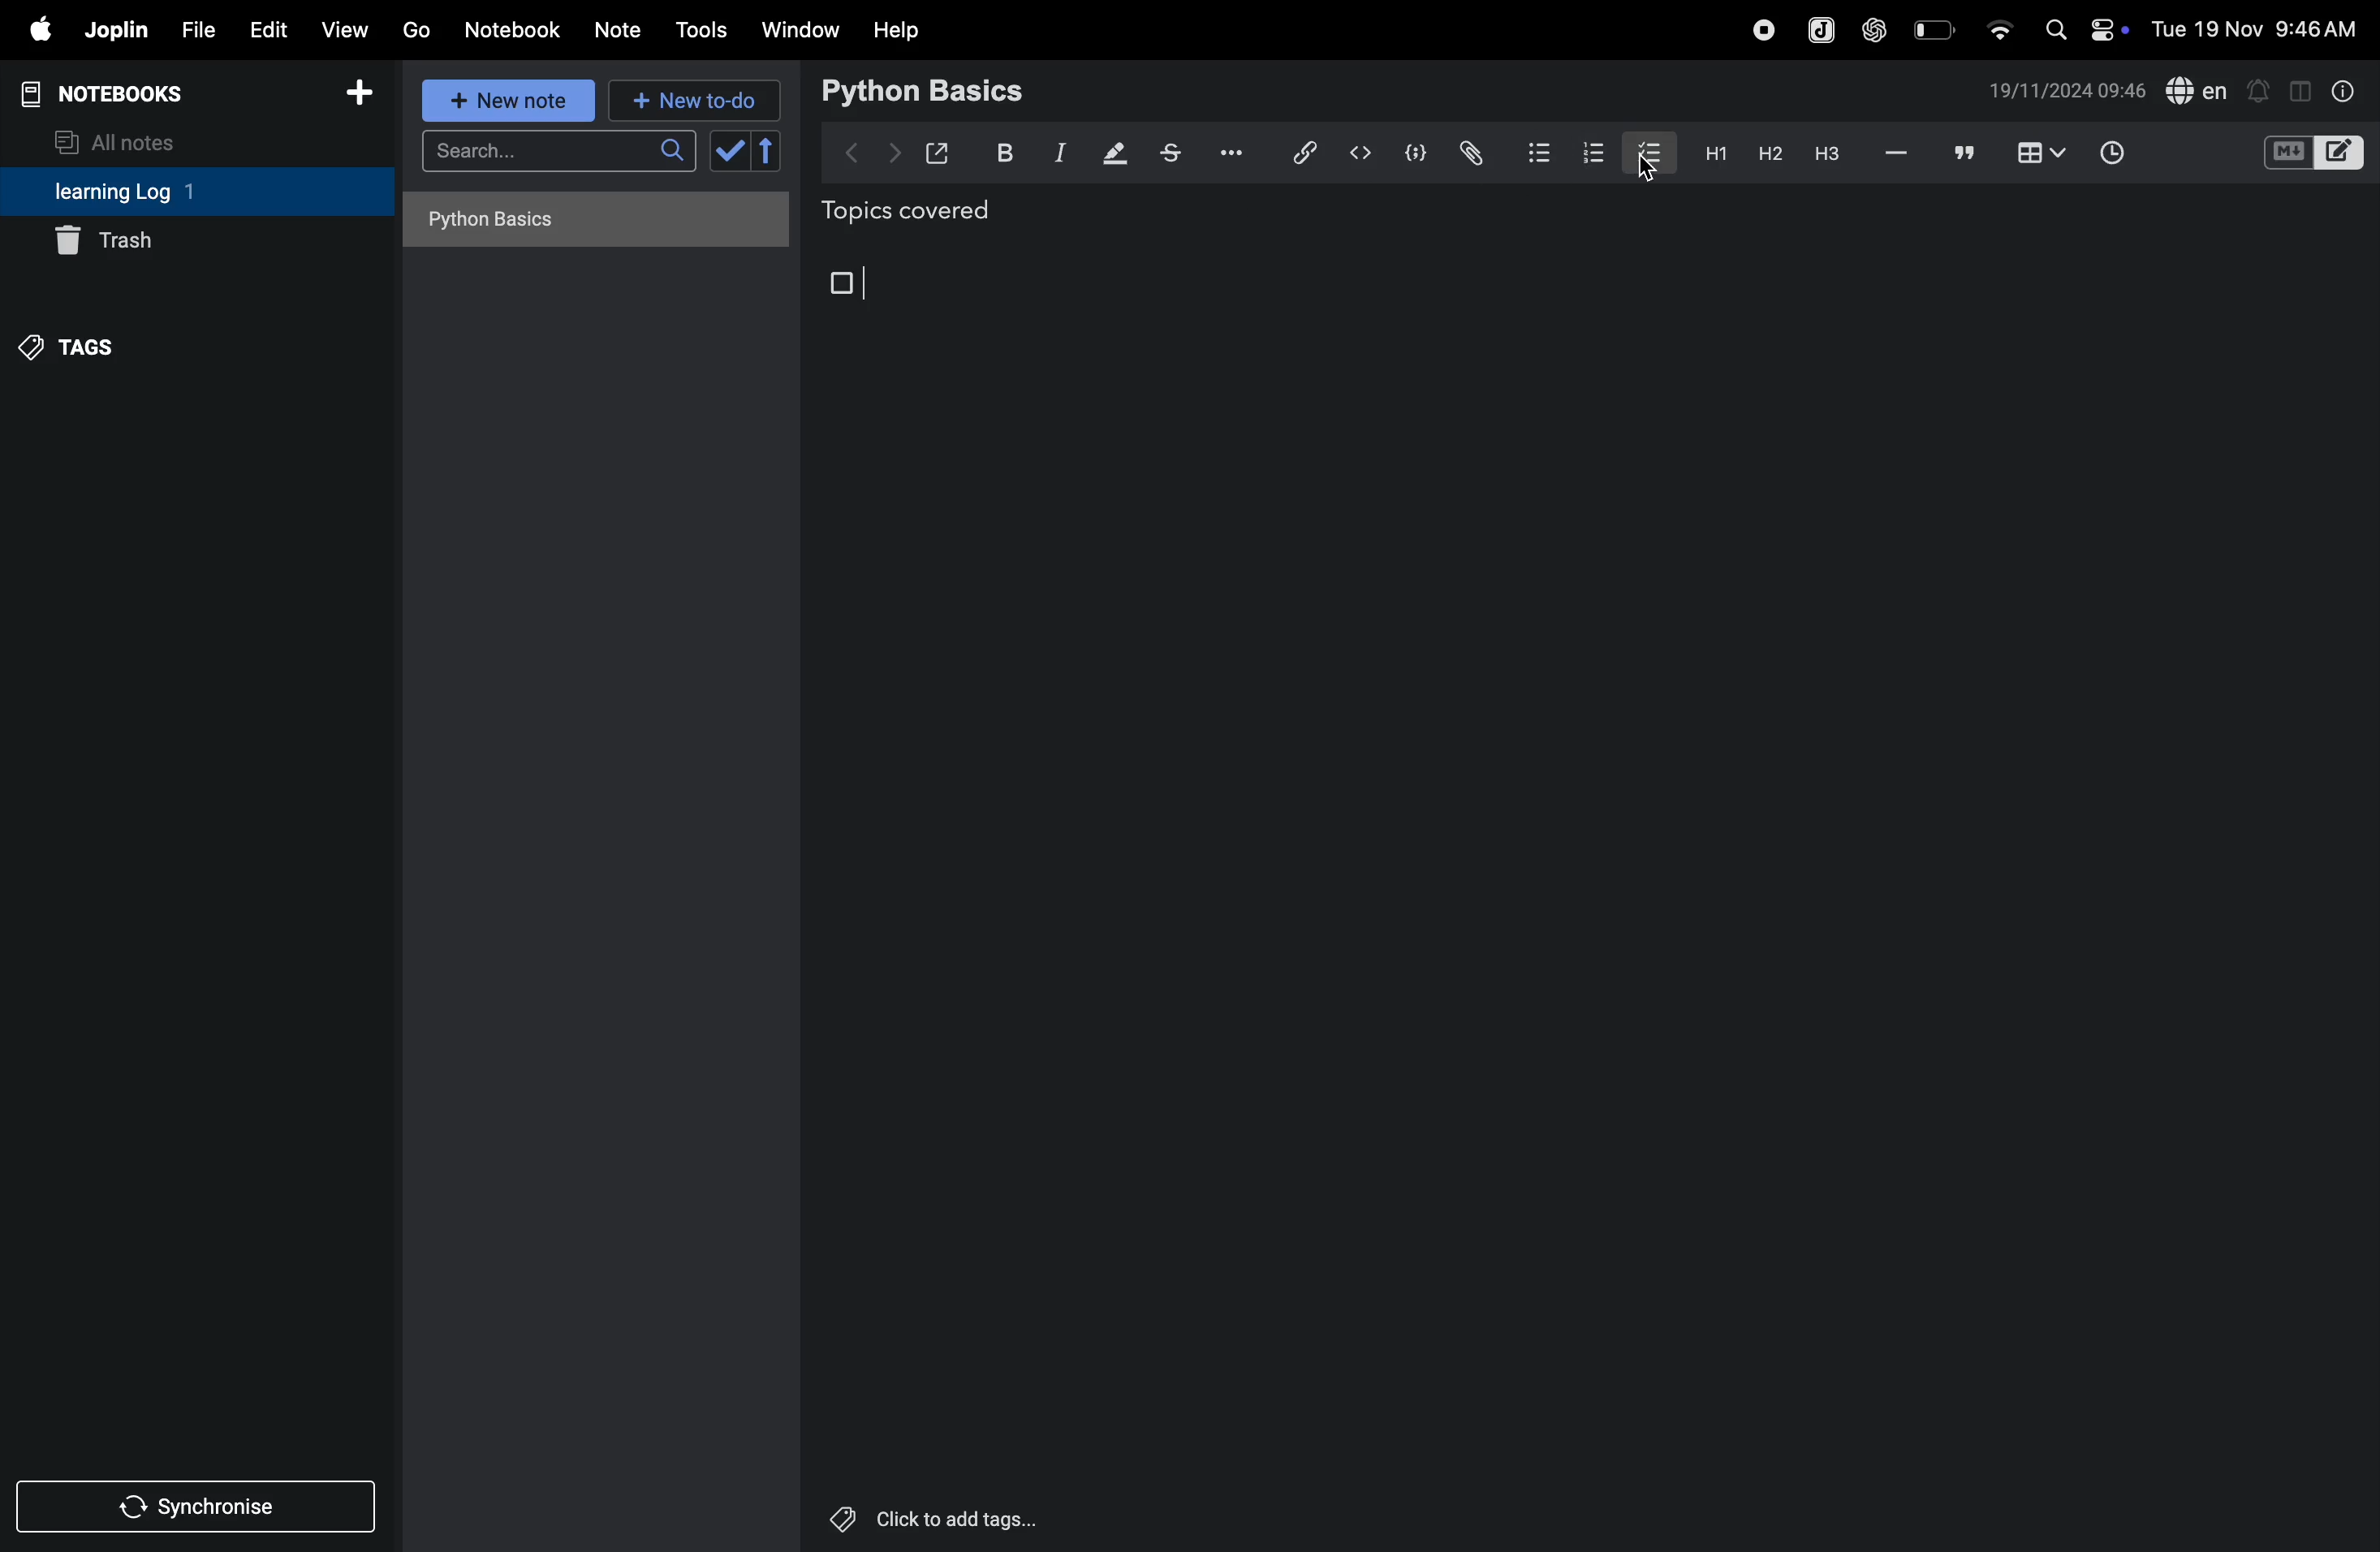 Image resolution: width=2380 pixels, height=1552 pixels. Describe the element at coordinates (72, 344) in the screenshot. I see `tags` at that location.